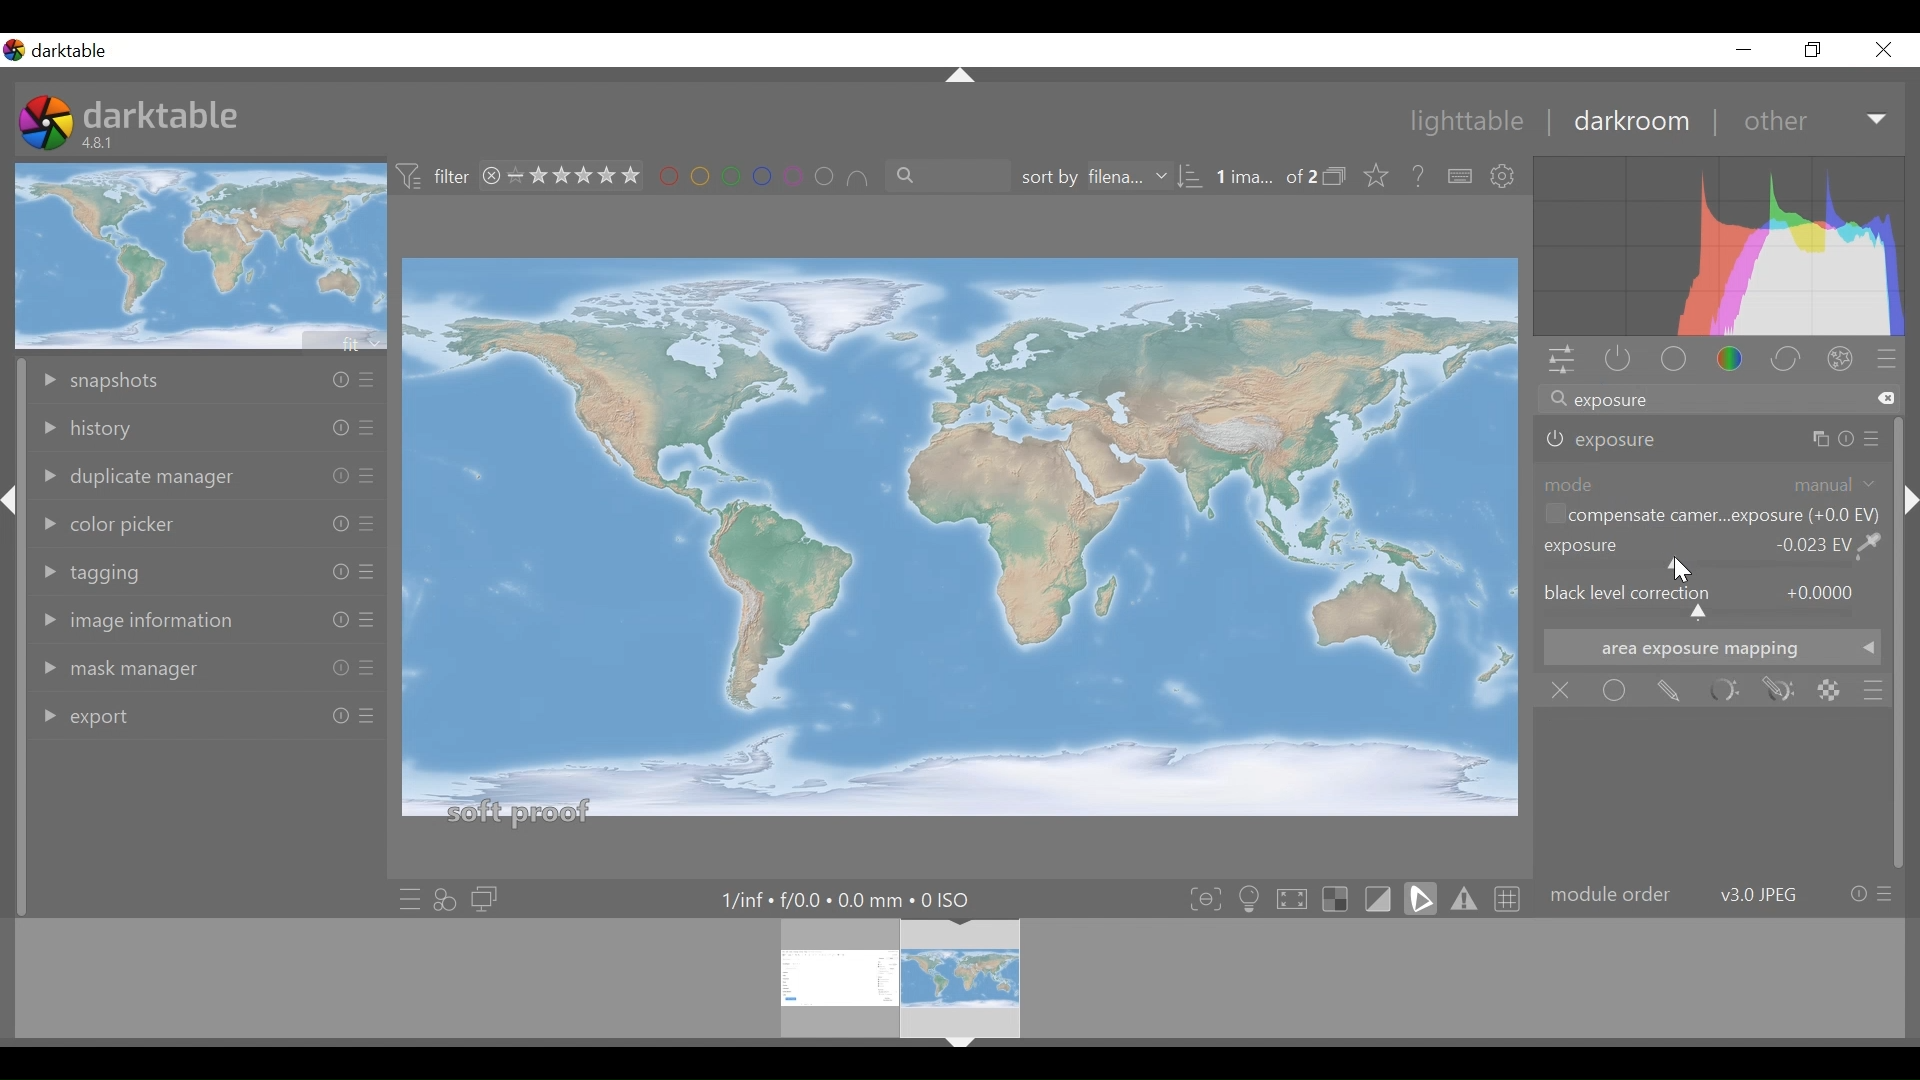 The height and width of the screenshot is (1080, 1920). I want to click on , so click(1874, 440).